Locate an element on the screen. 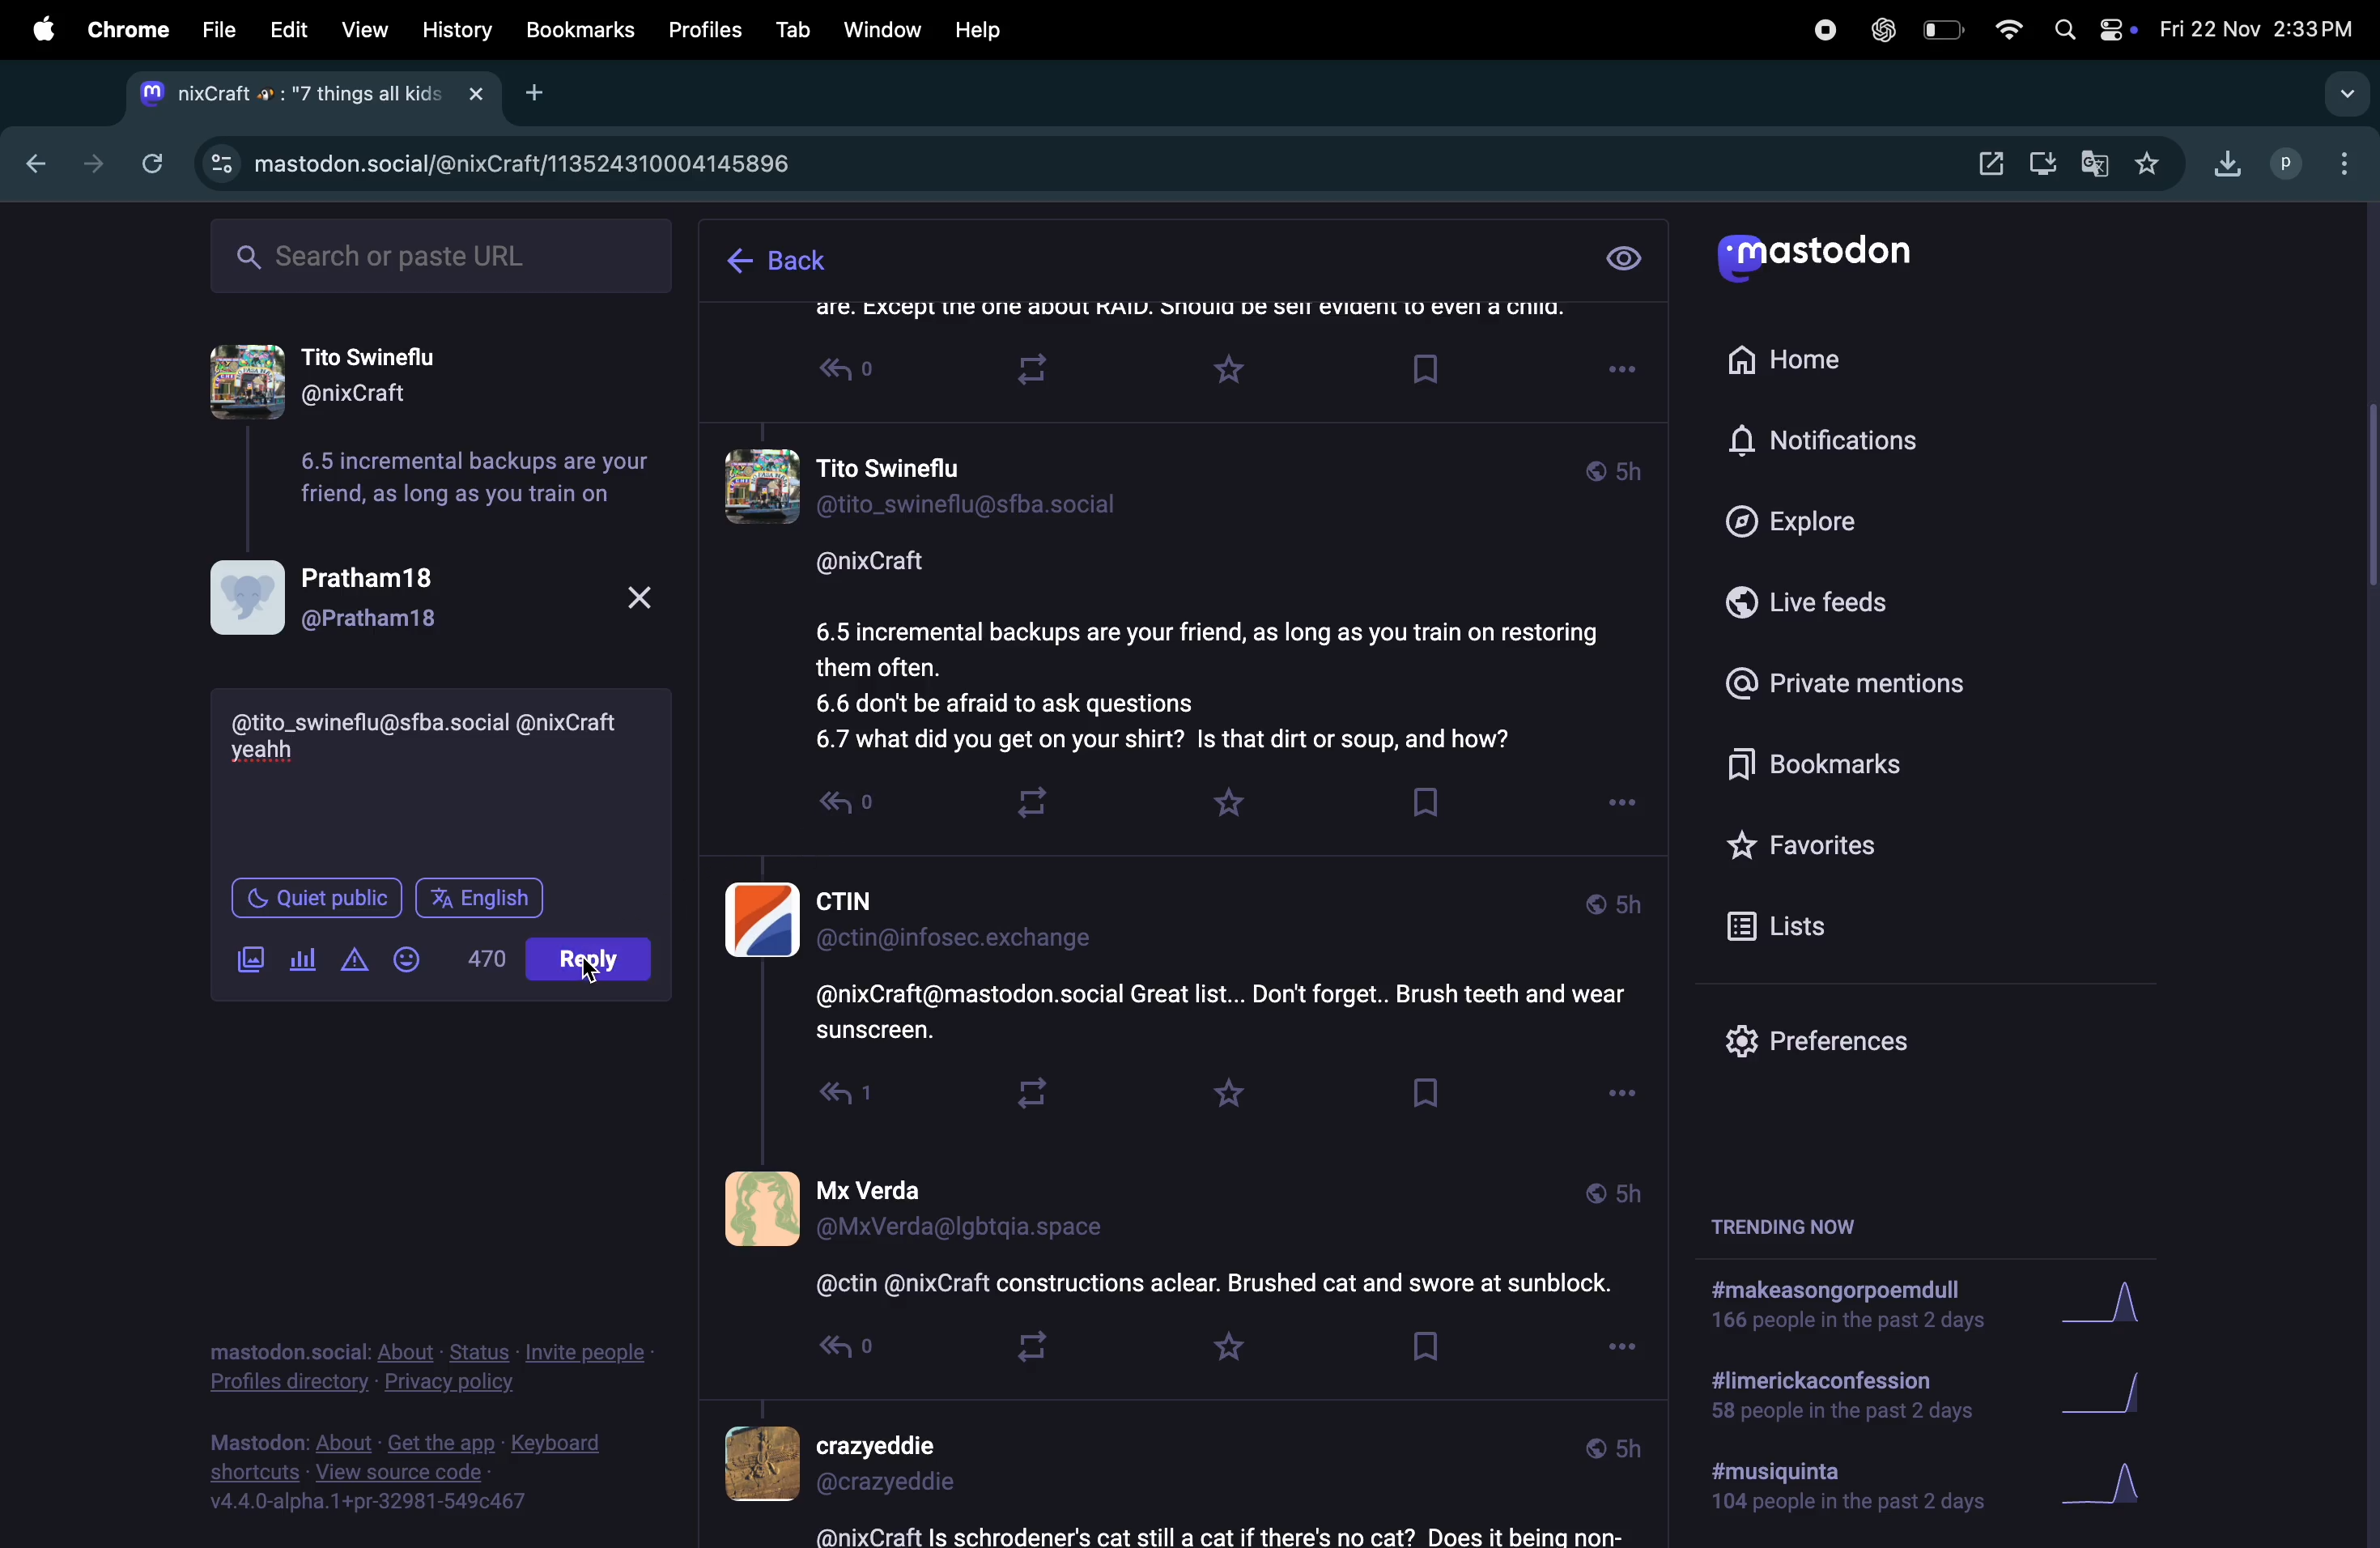  #makeasongorpoemdull
166 people in the past 2 days is located at coordinates (1844, 1308).